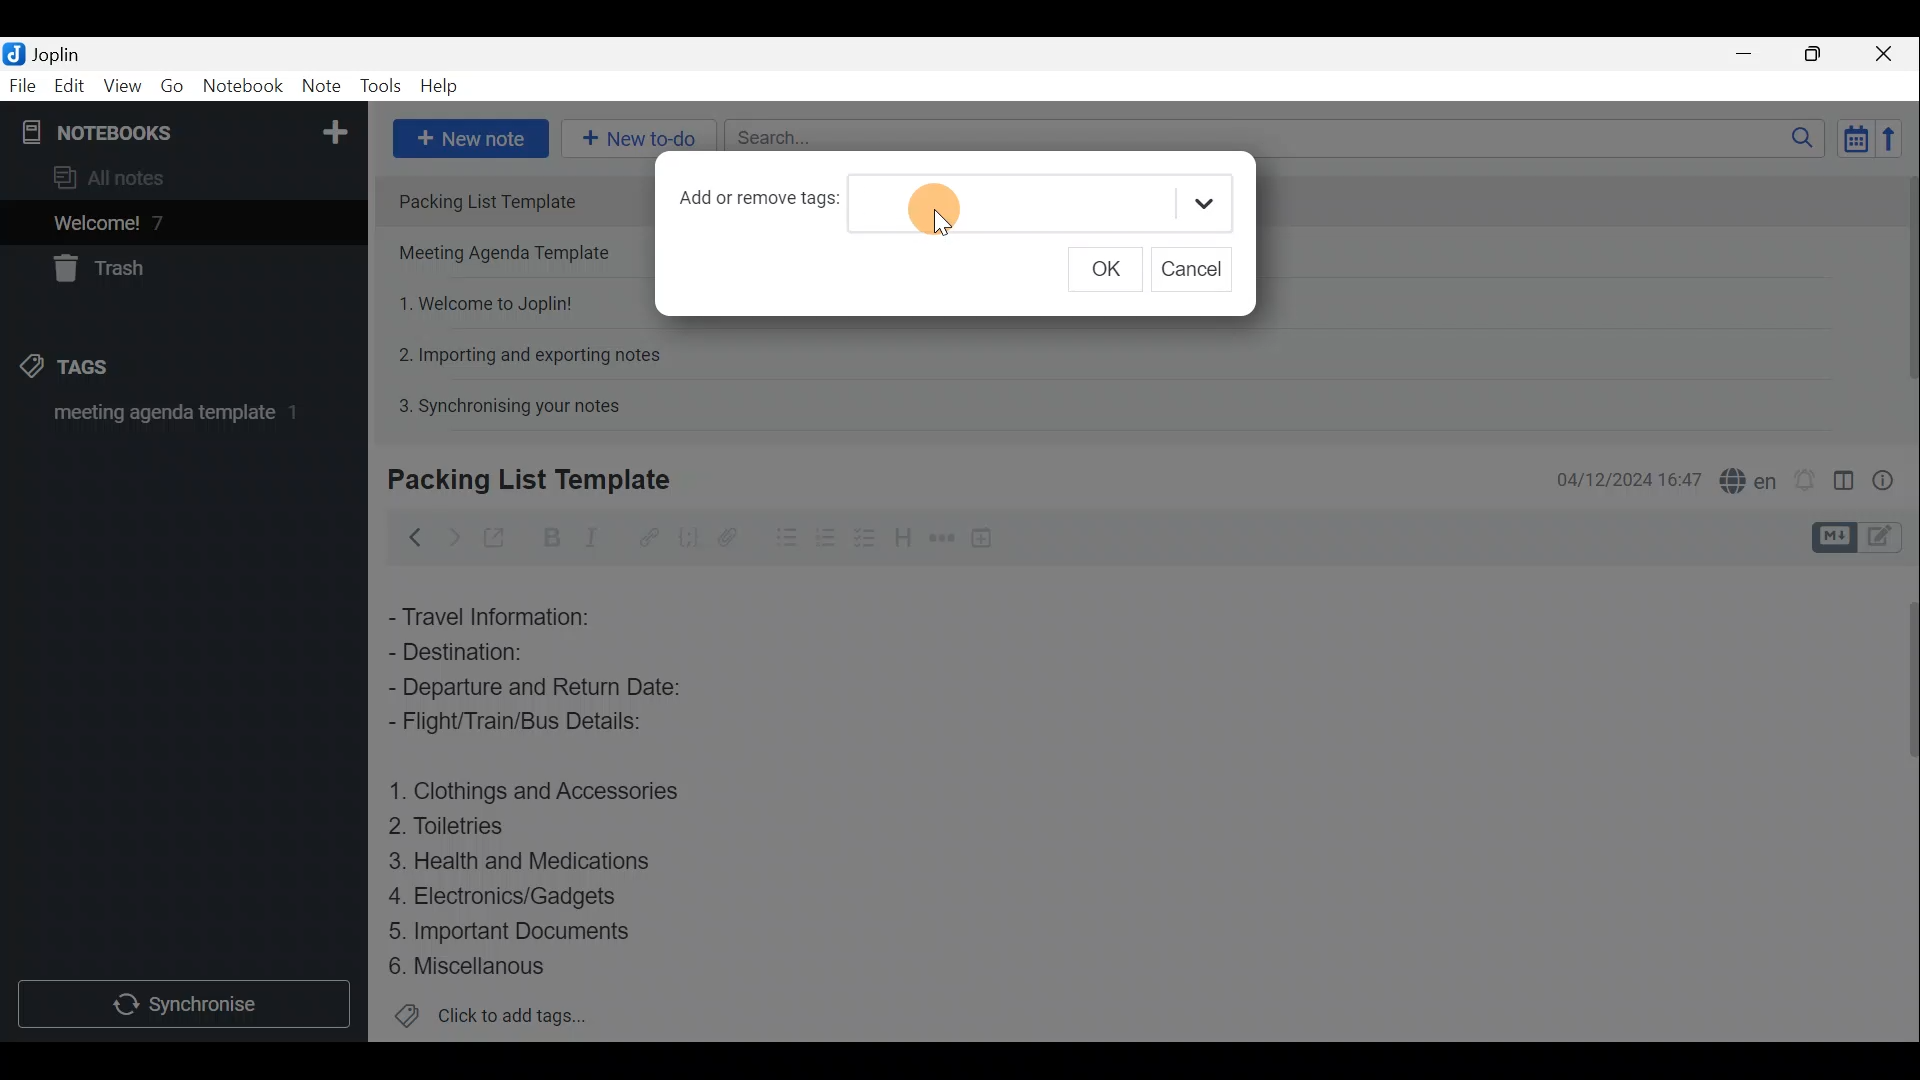  What do you see at coordinates (460, 830) in the screenshot?
I see `Toiletries` at bounding box center [460, 830].